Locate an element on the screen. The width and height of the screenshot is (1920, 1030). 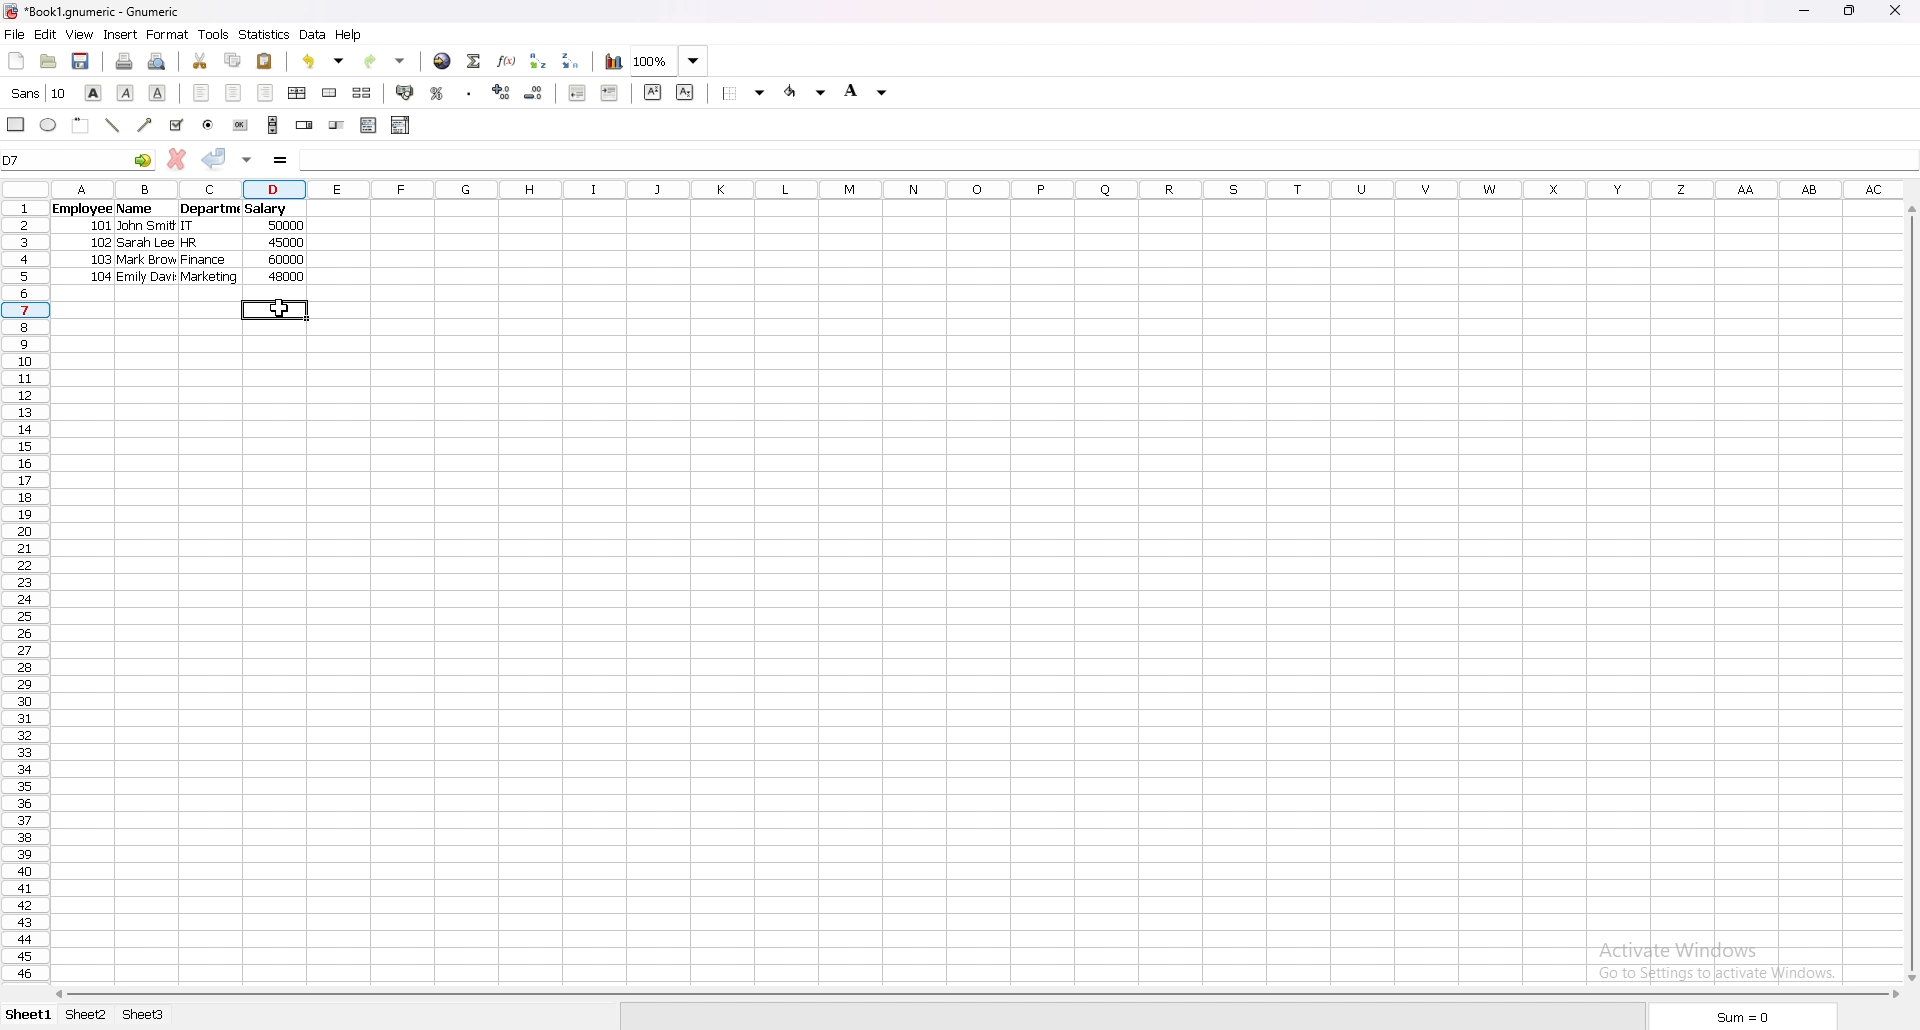
departm is located at coordinates (210, 209).